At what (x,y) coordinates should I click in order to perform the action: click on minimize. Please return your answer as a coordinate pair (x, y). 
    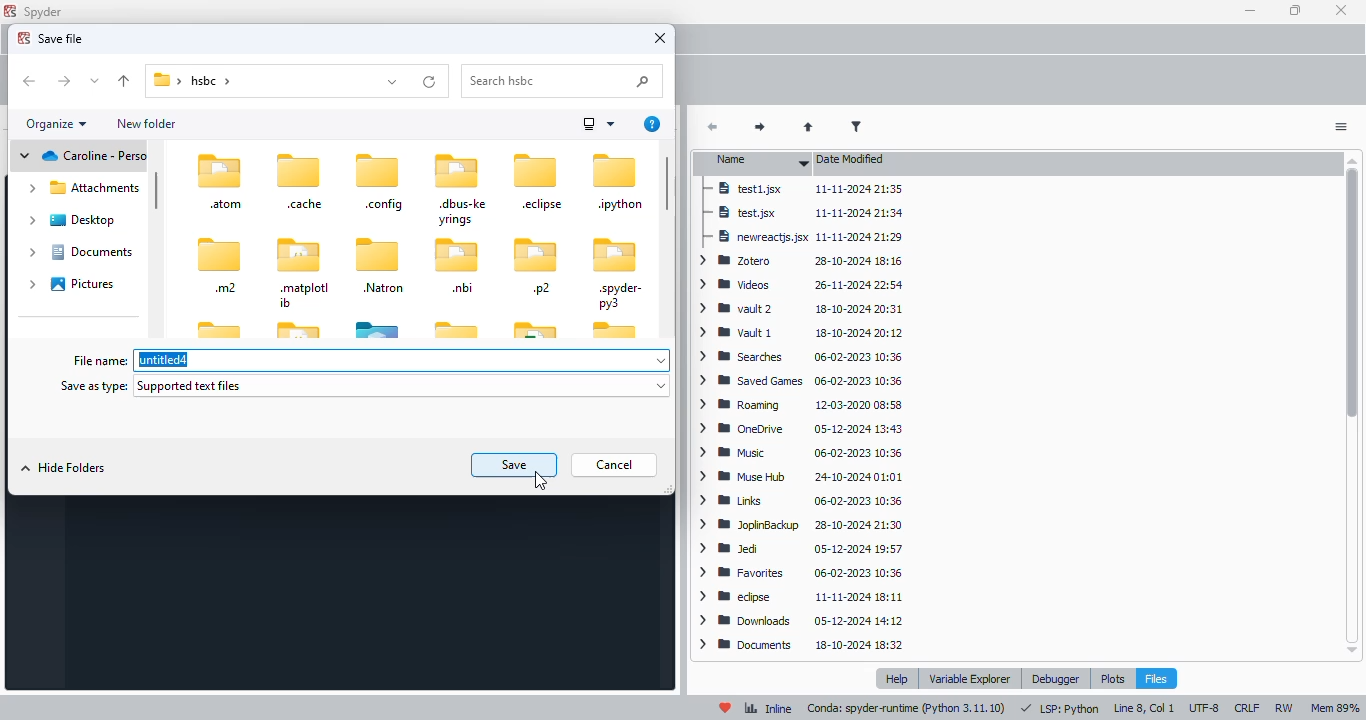
    Looking at the image, I should click on (1251, 11).